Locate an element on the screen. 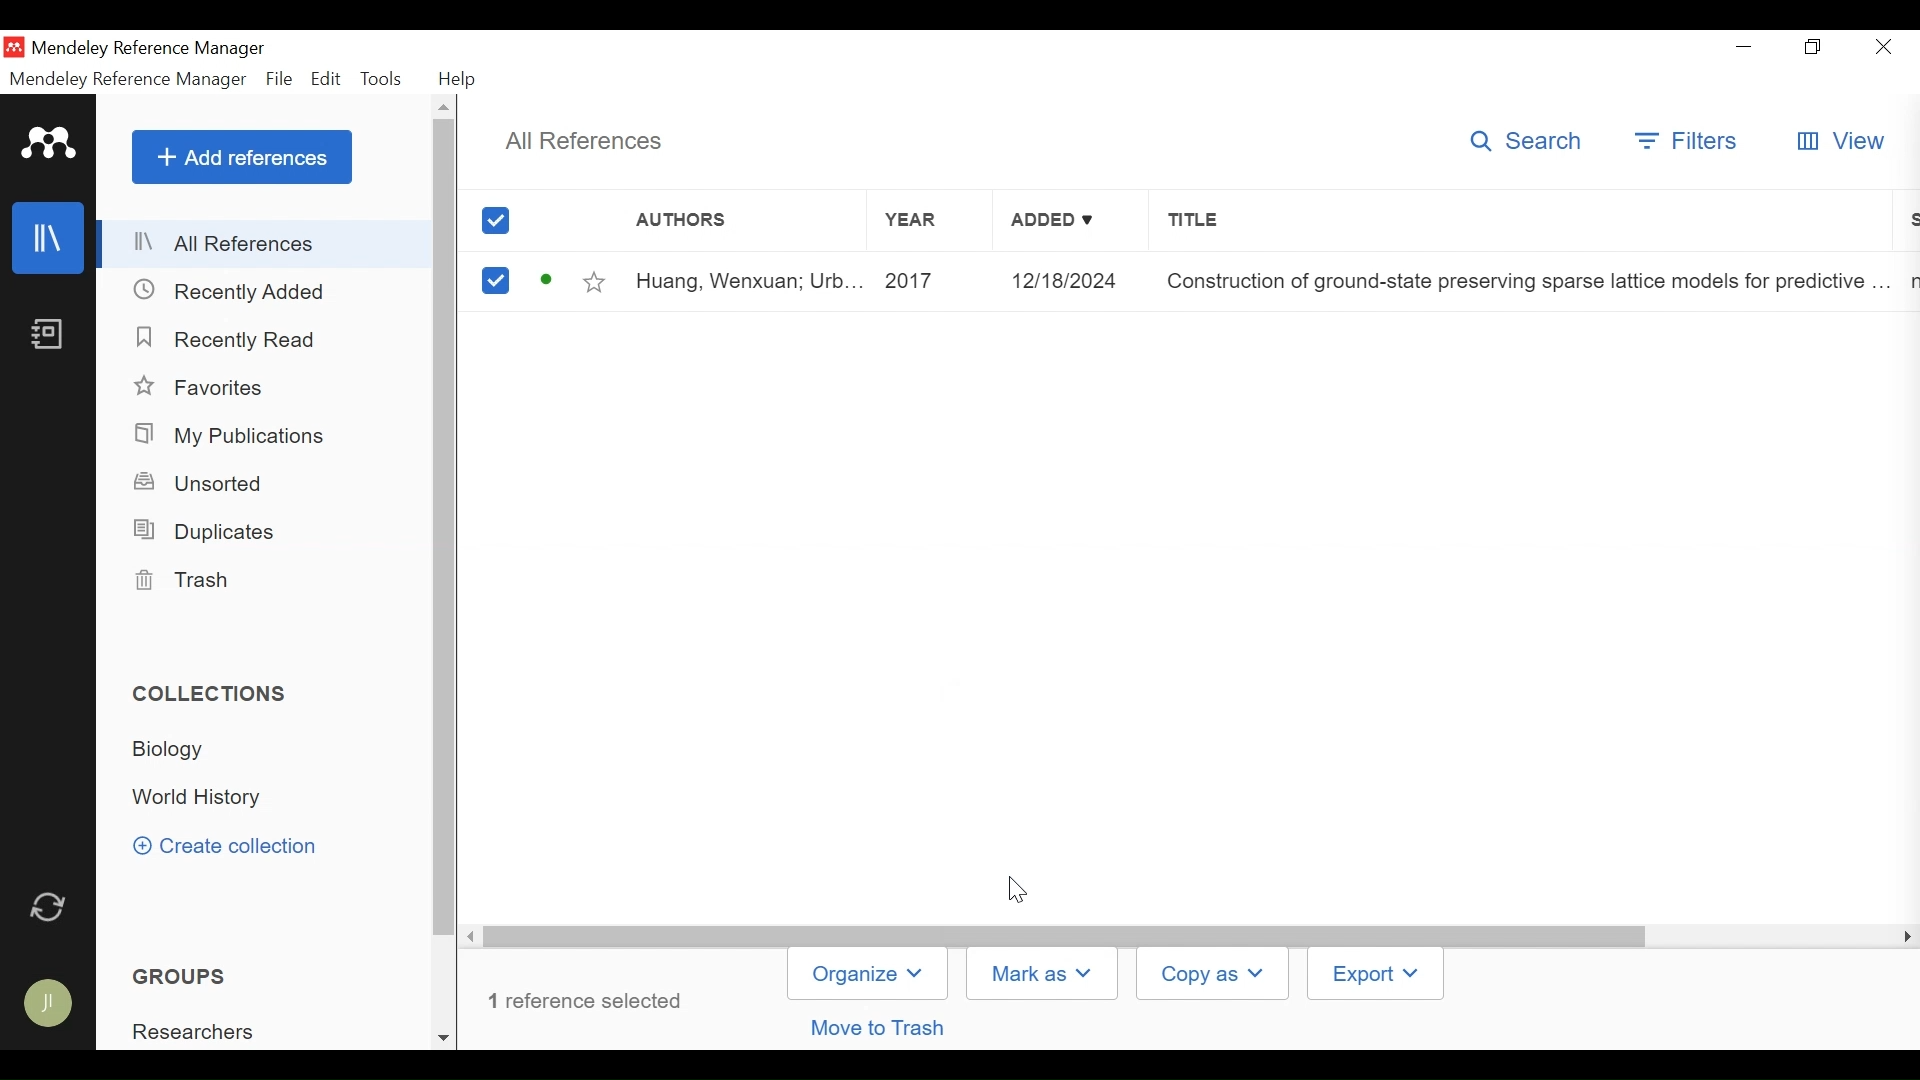 This screenshot has width=1920, height=1080. Group is located at coordinates (206, 1031).